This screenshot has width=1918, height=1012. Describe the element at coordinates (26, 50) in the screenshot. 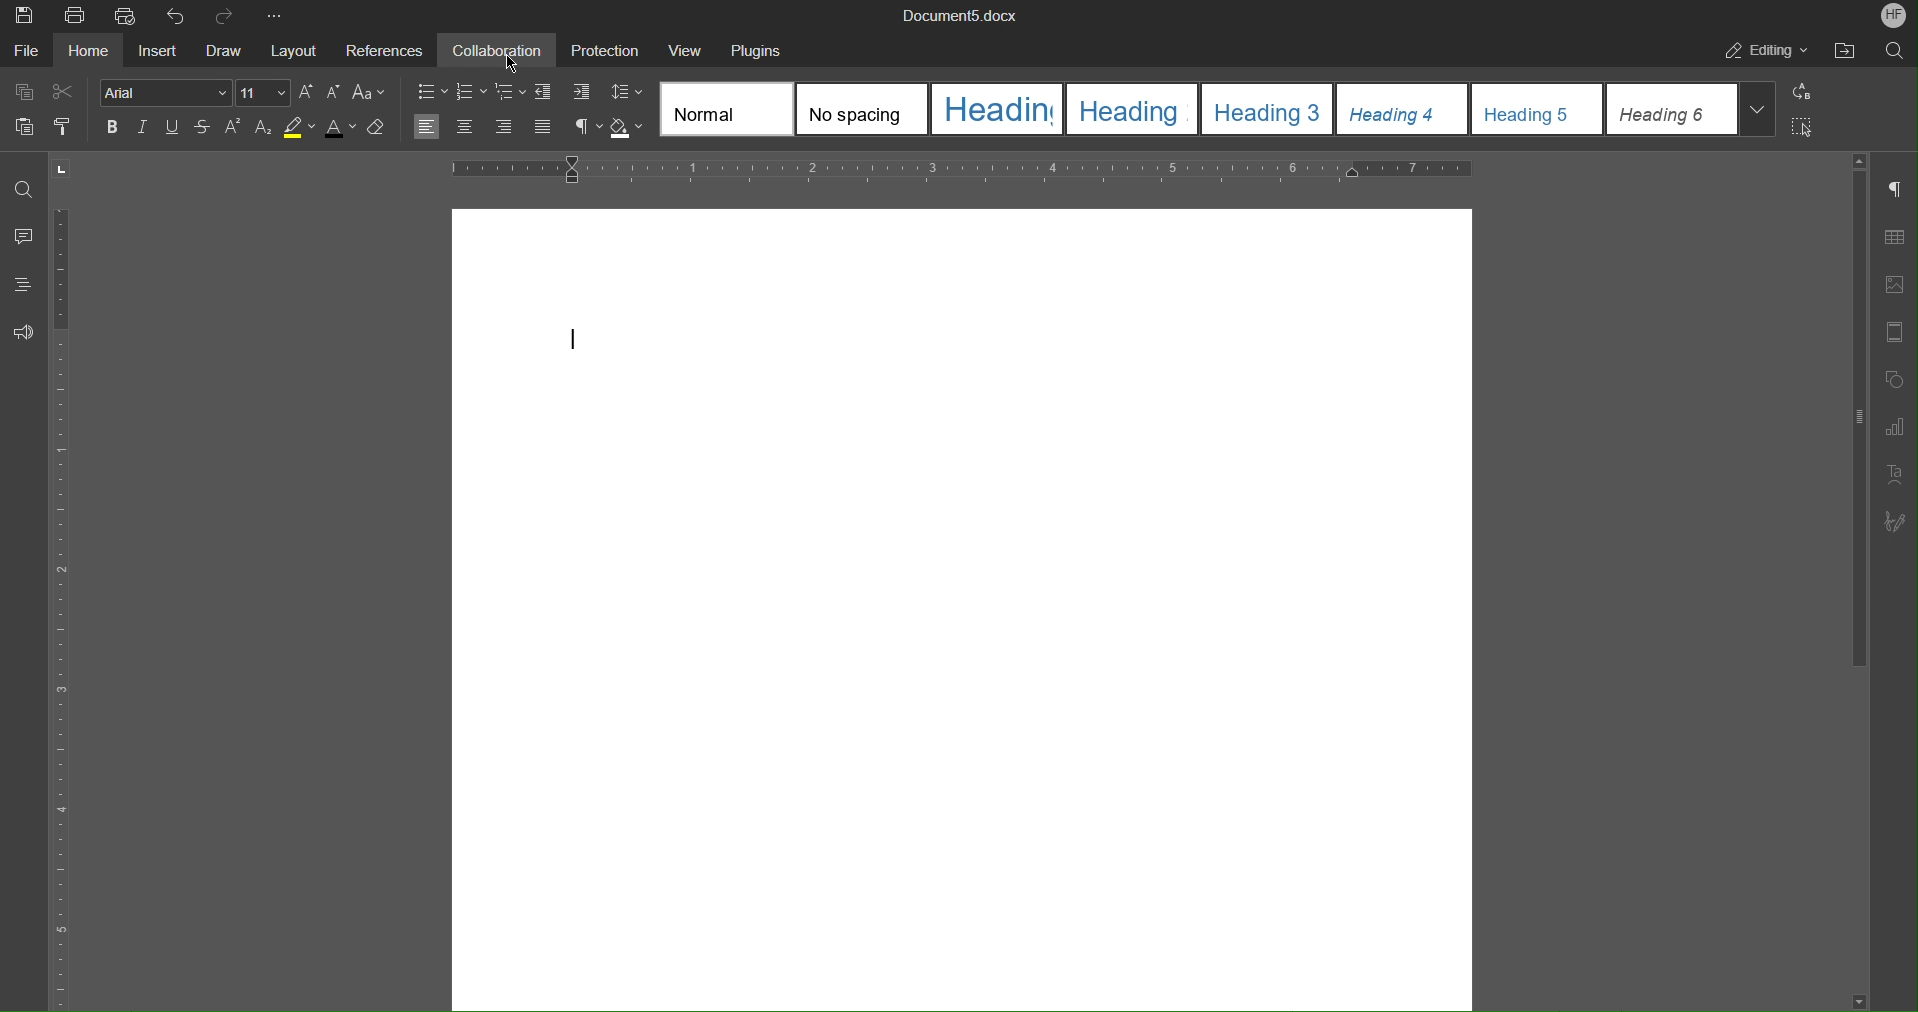

I see `File ` at that location.